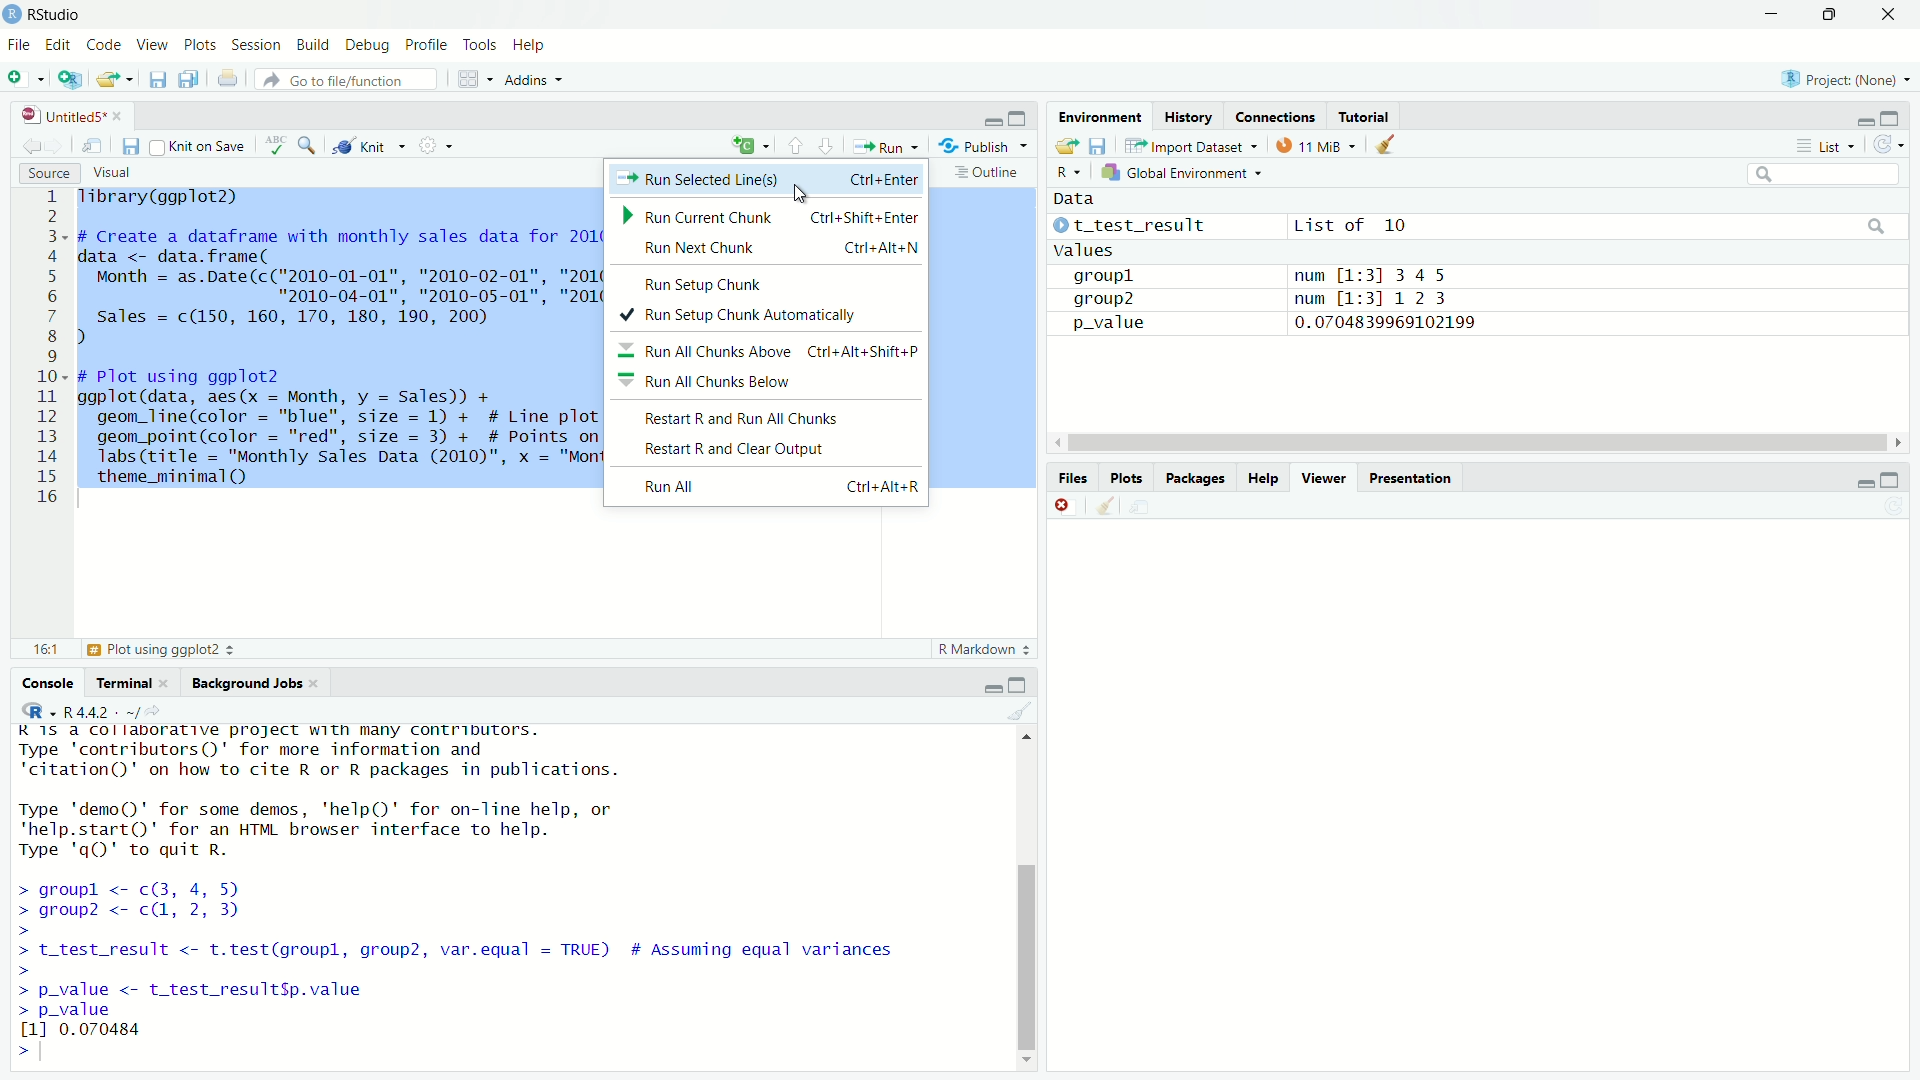 The width and height of the screenshot is (1920, 1080). I want to click on scroll bar, so click(1022, 895).